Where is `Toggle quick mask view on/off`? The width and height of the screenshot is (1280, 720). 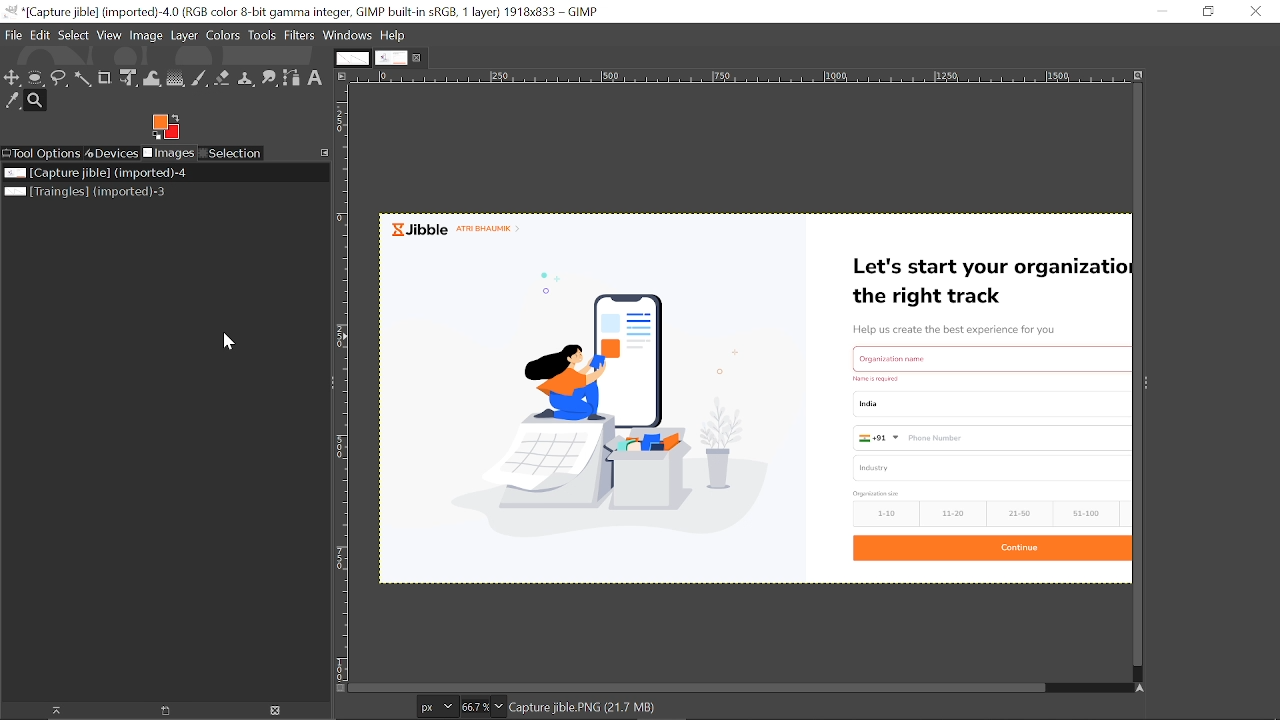 Toggle quick mask view on/off is located at coordinates (340, 689).